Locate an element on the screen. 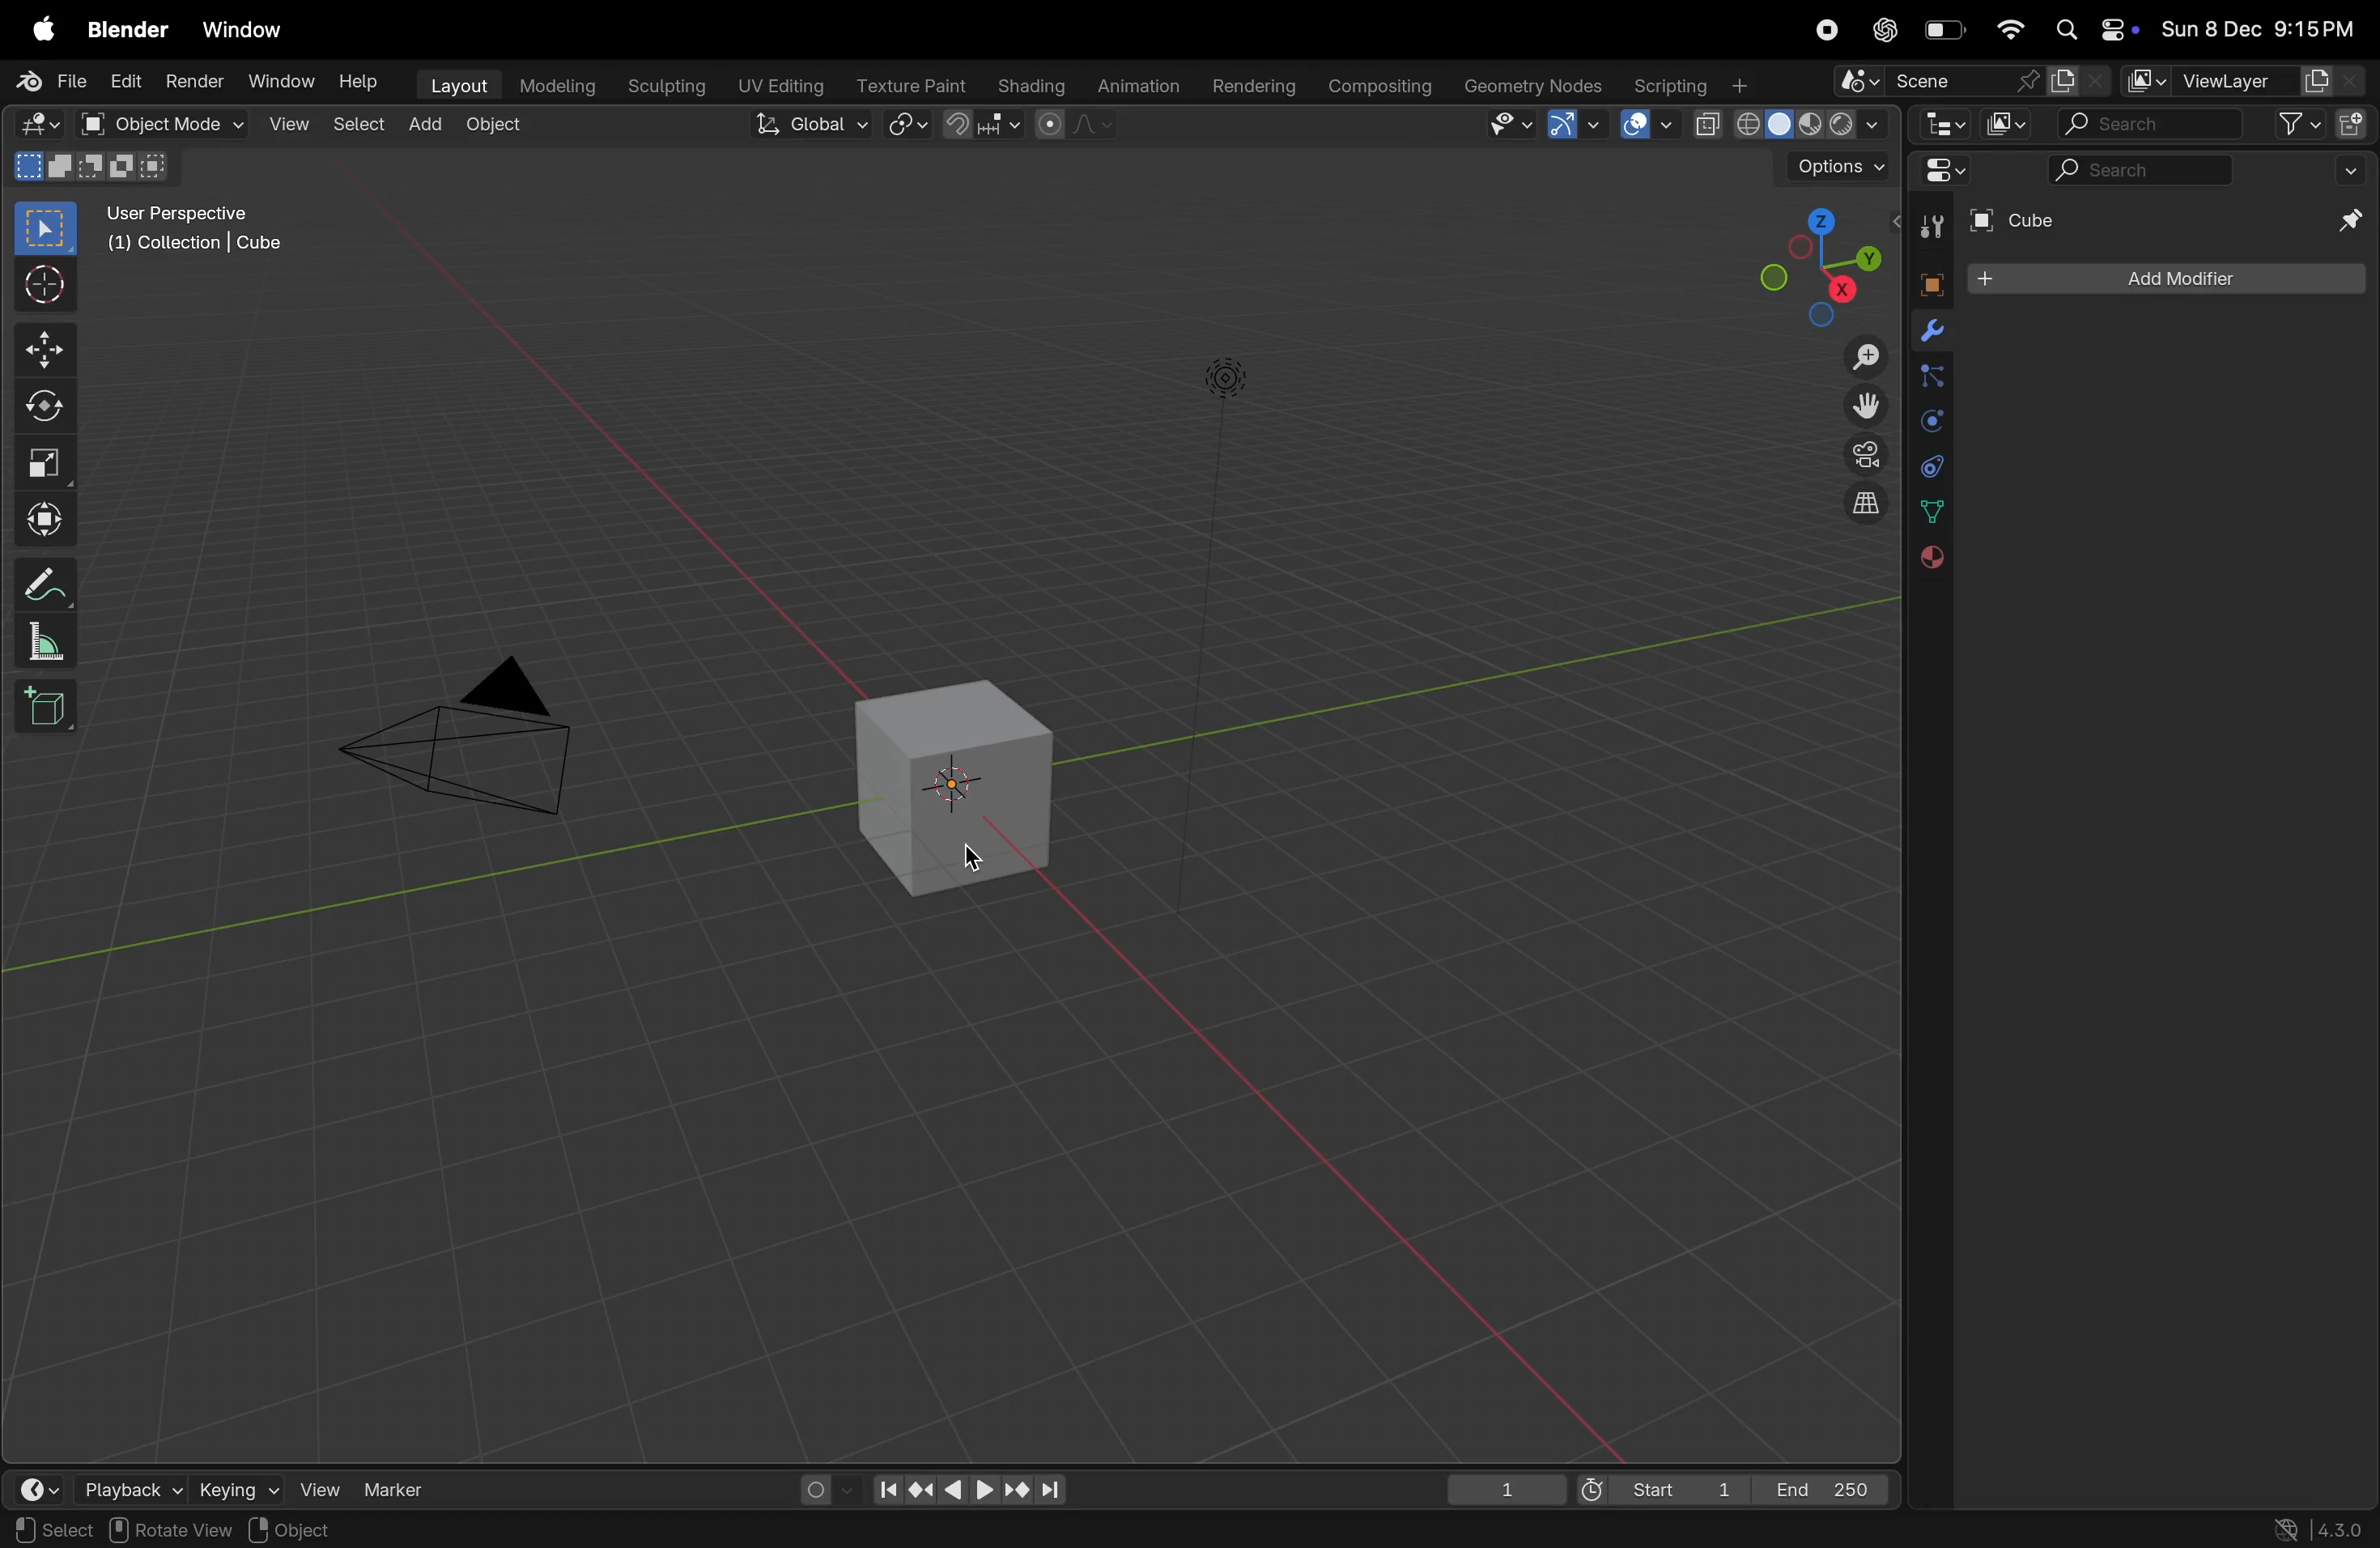 The width and height of the screenshot is (2380, 1548). end 250 is located at coordinates (1826, 1486).